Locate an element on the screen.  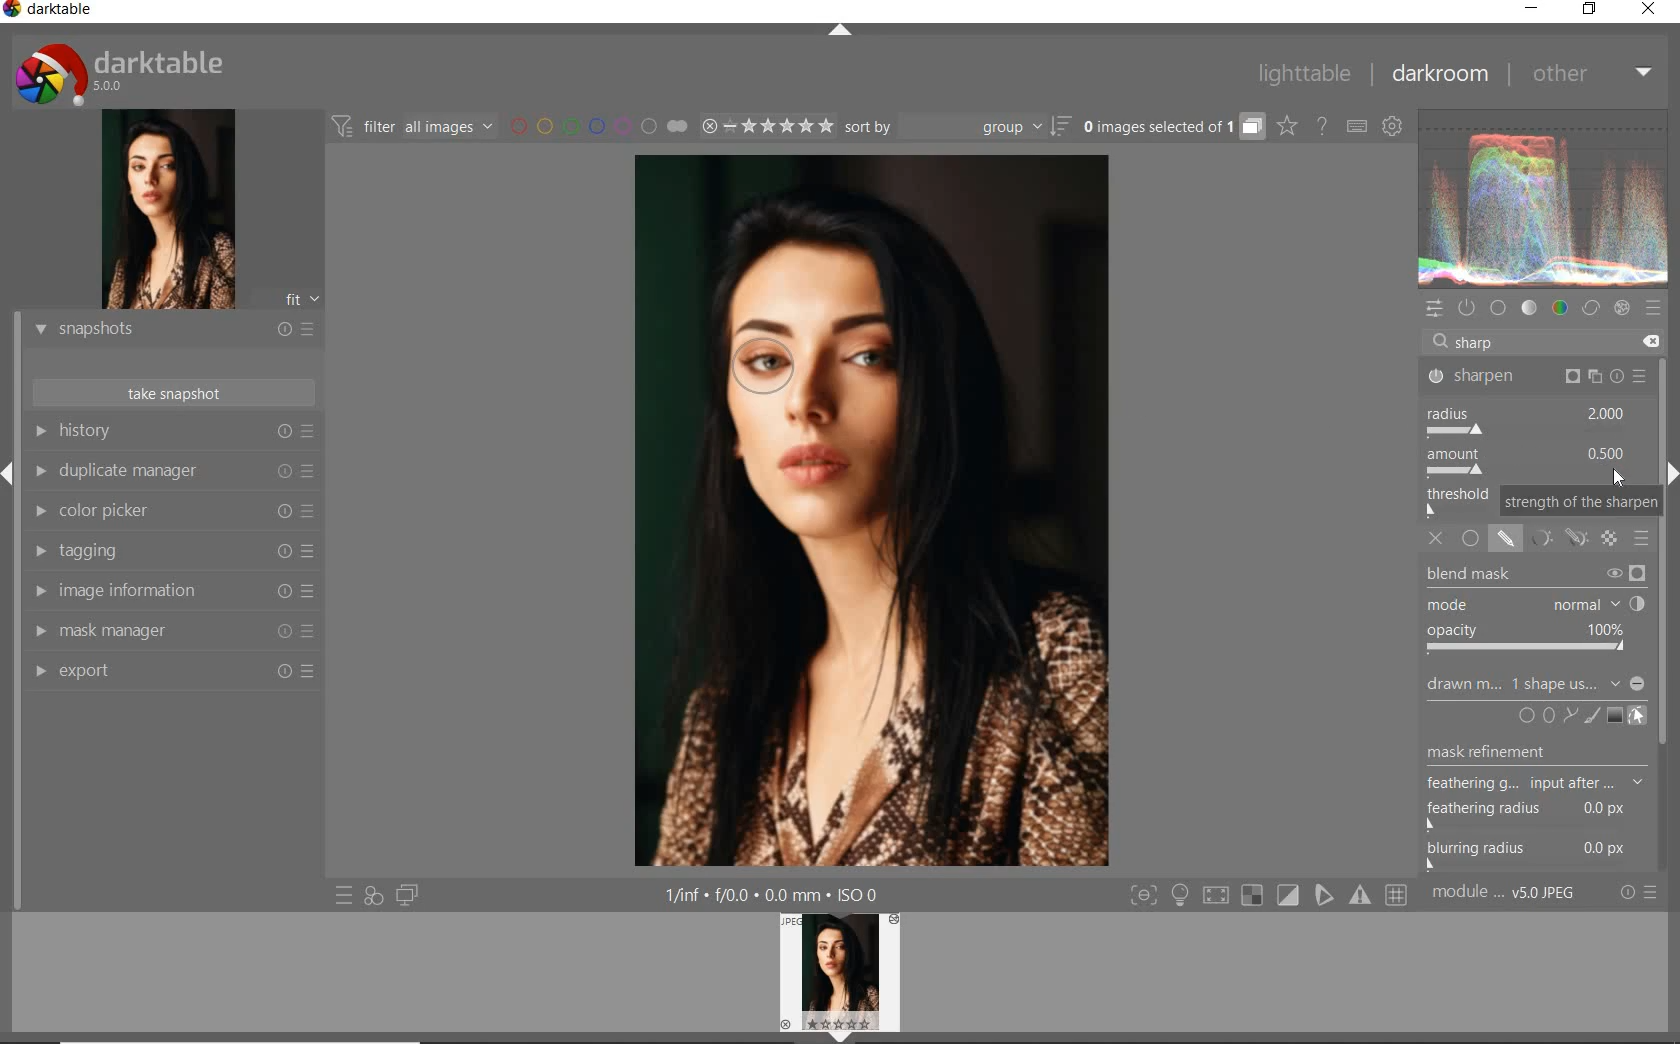
blend mask options is located at coordinates (1535, 612).